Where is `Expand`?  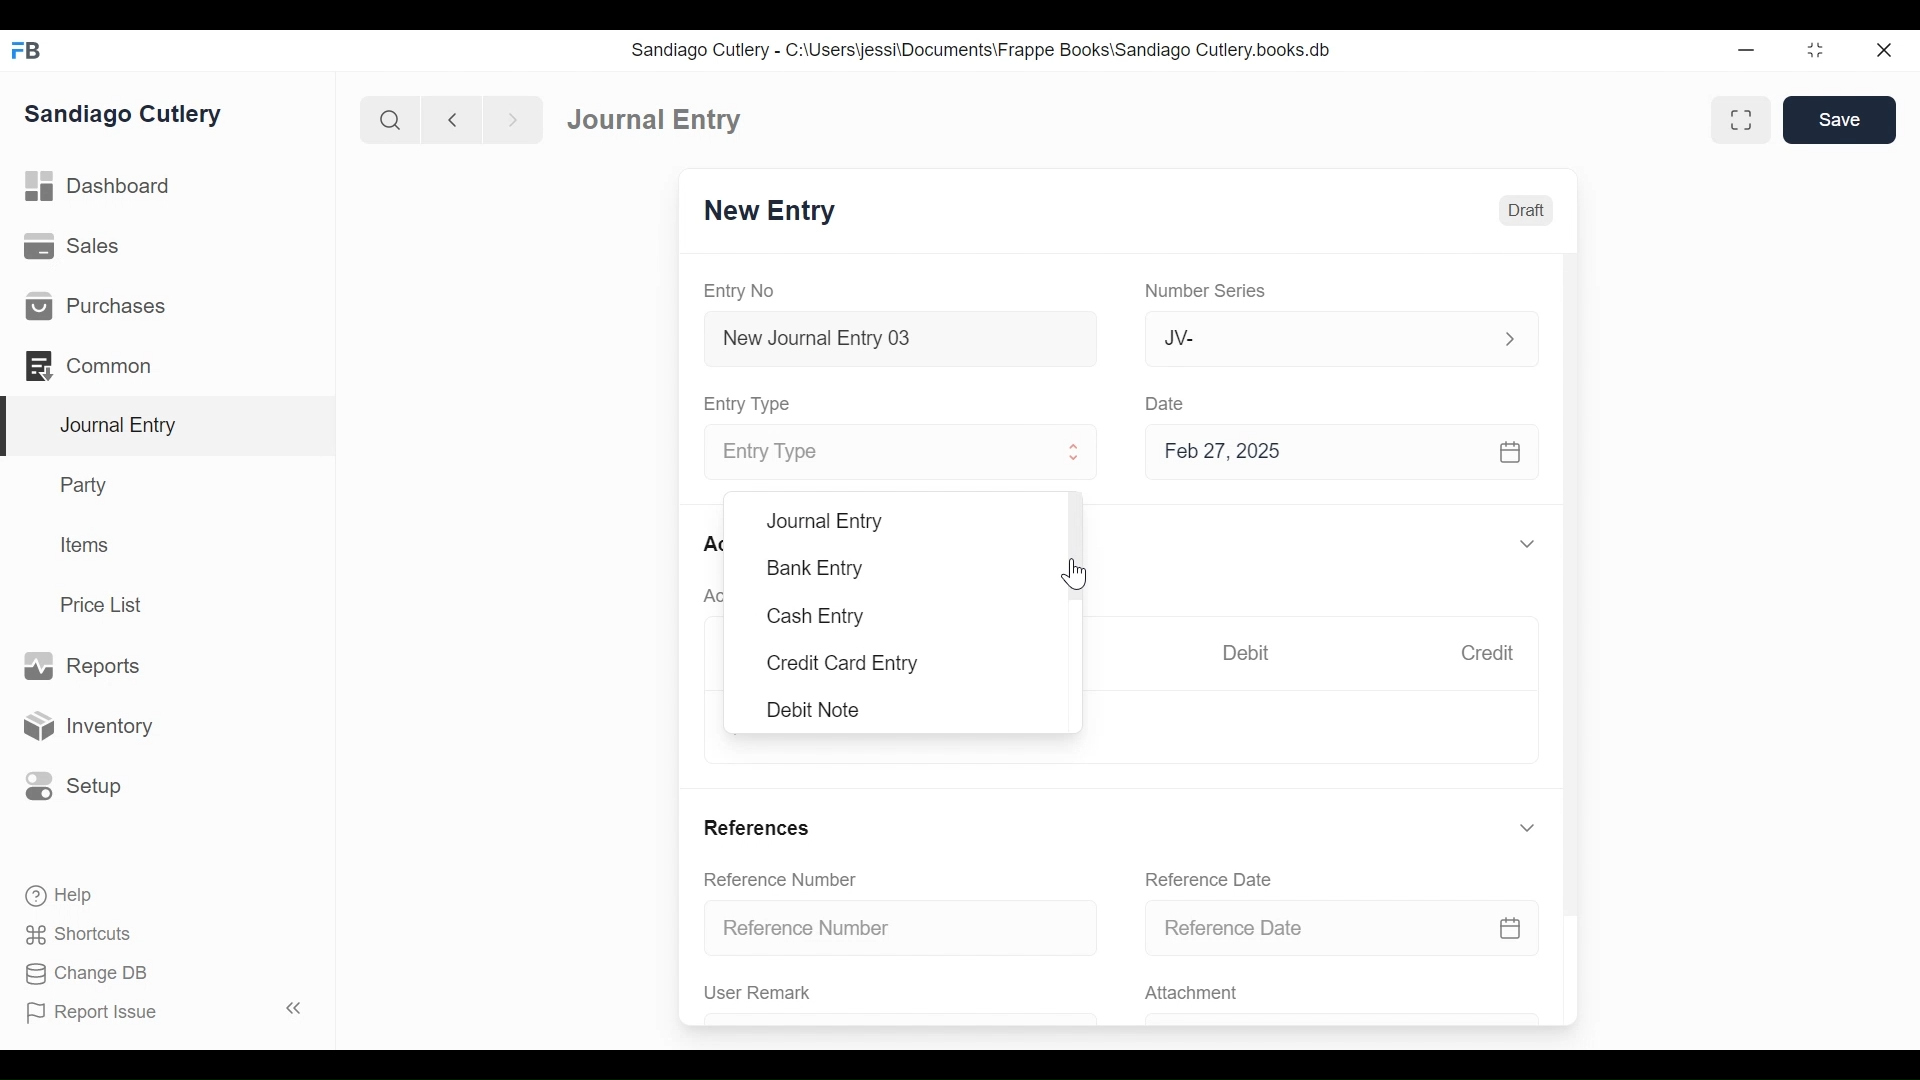 Expand is located at coordinates (1530, 828).